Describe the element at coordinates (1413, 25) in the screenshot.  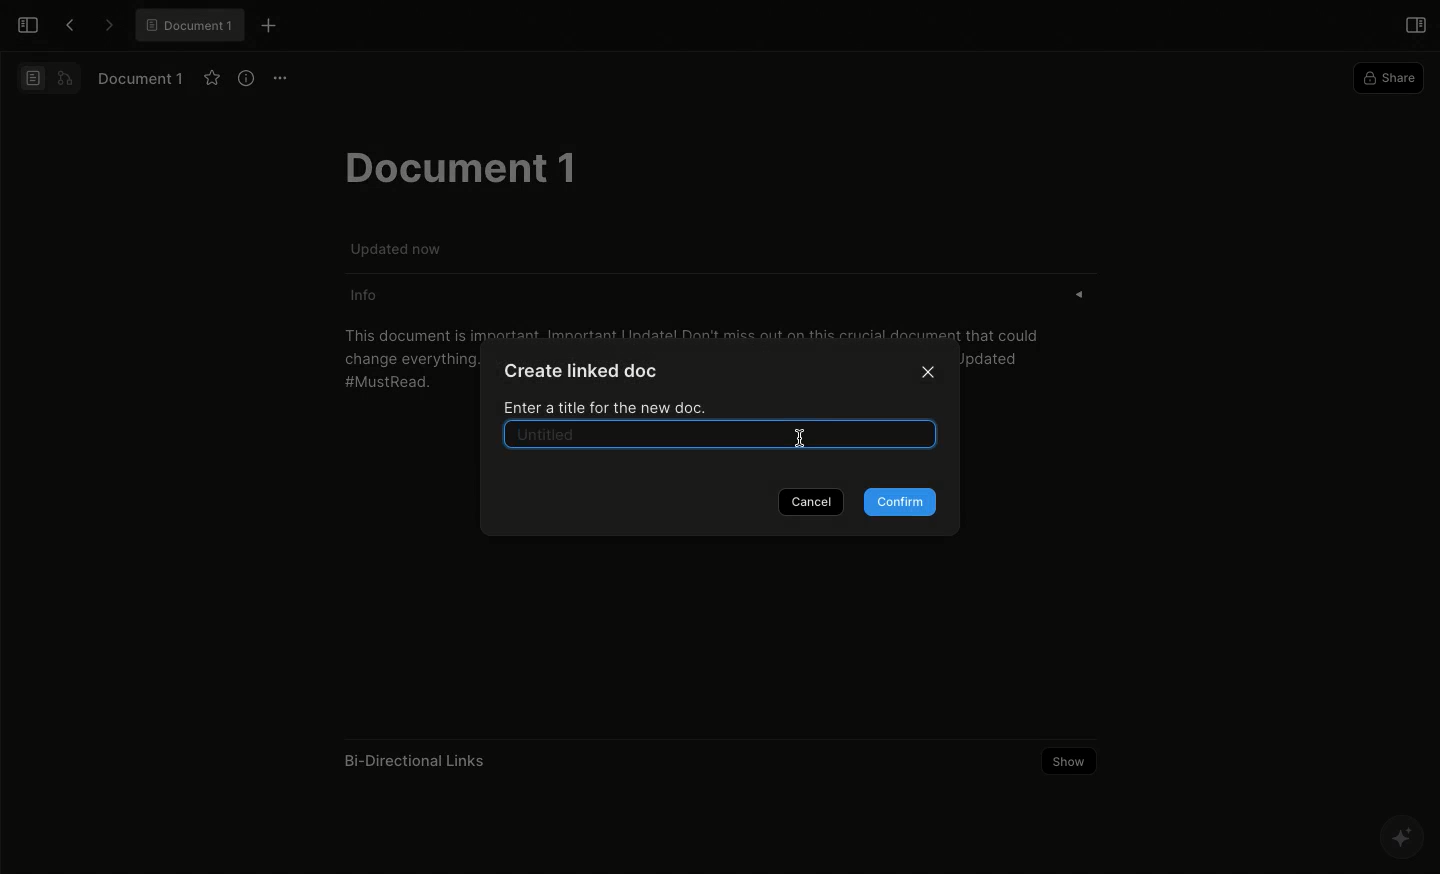
I see `Open right panel` at that location.